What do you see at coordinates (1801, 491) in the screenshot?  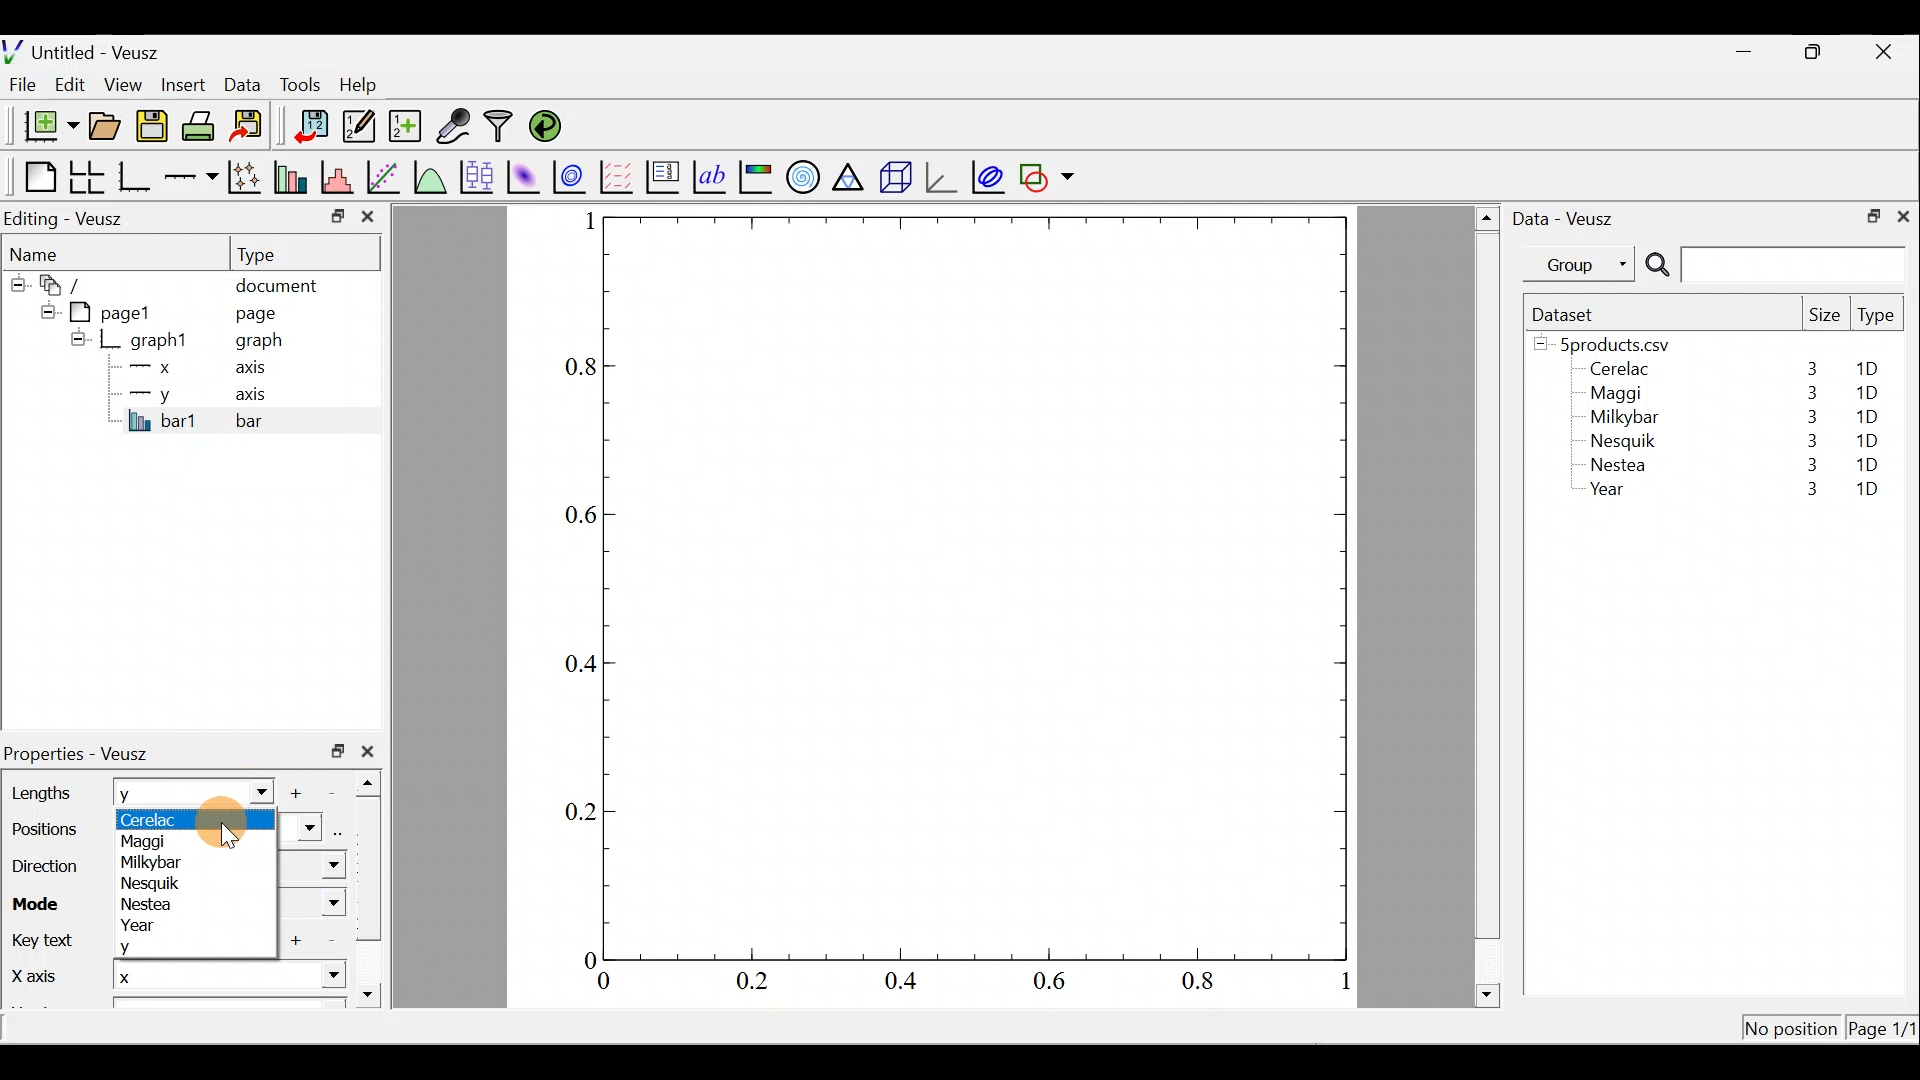 I see `3` at bounding box center [1801, 491].